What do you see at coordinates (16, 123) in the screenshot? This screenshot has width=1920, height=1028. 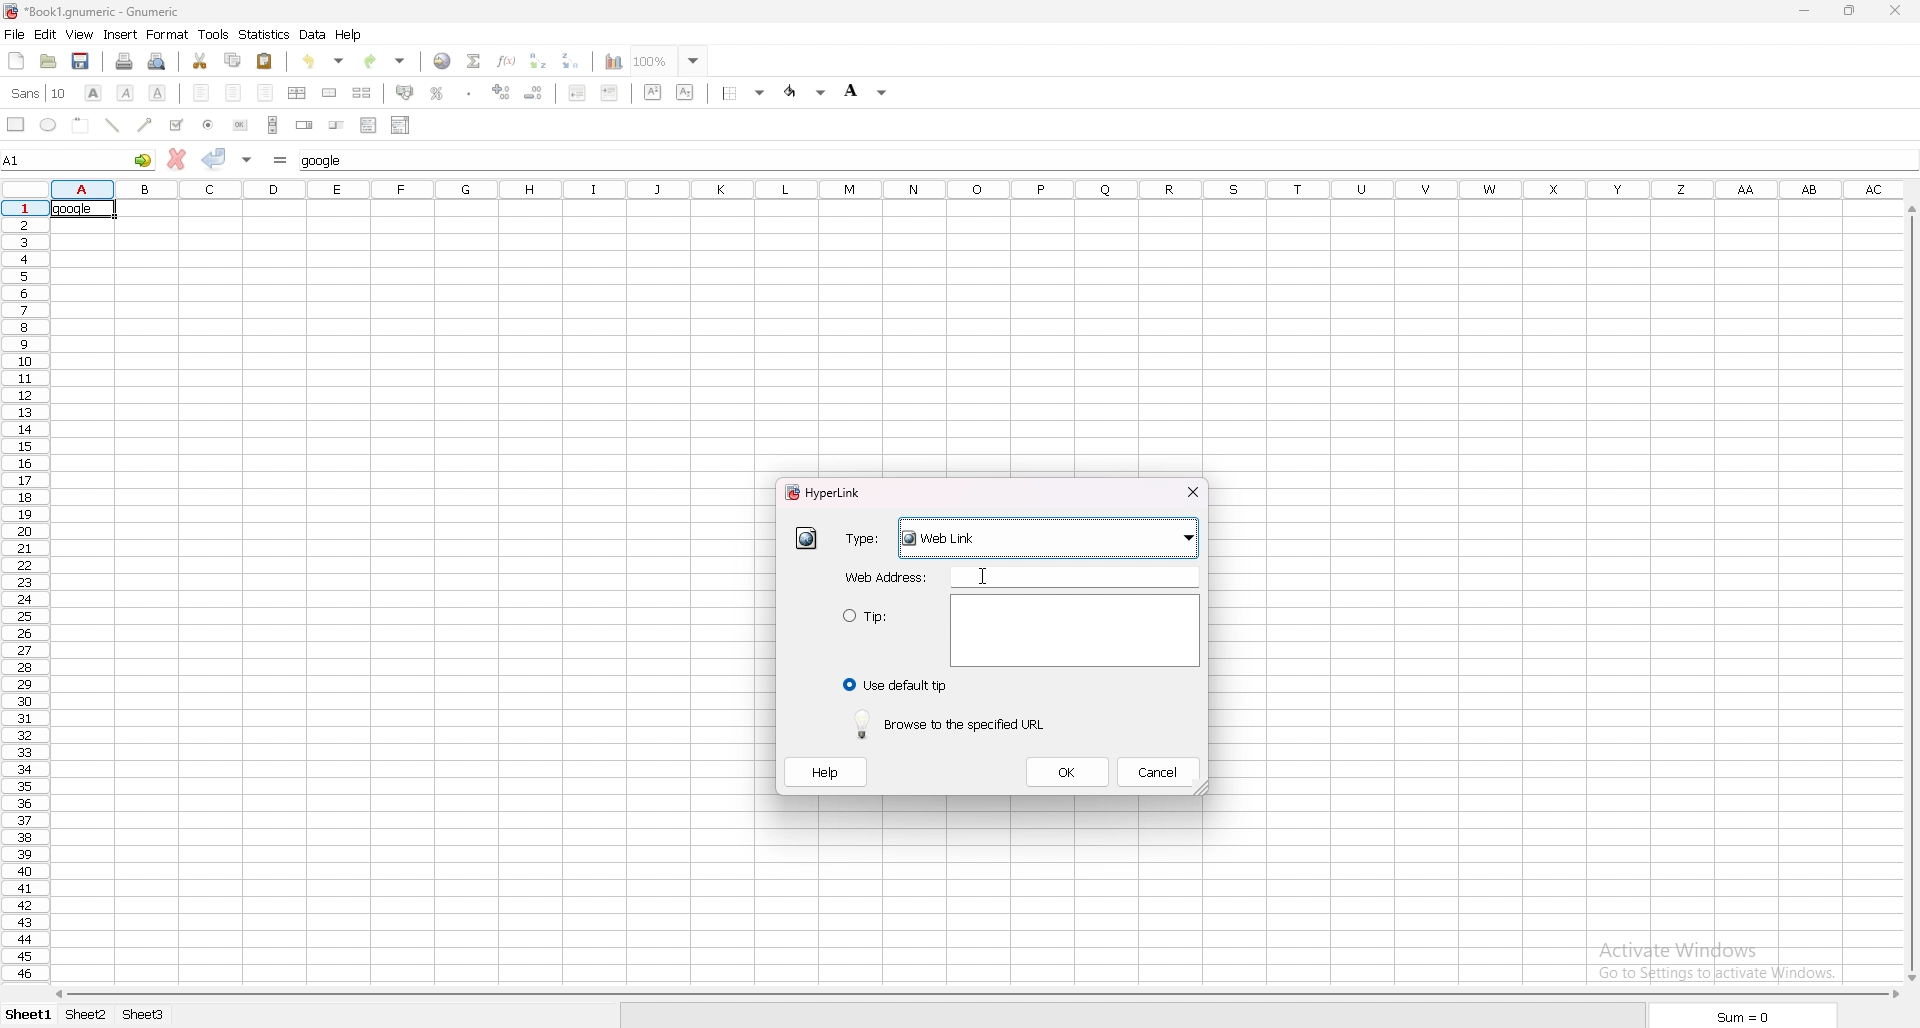 I see `rectangle` at bounding box center [16, 123].